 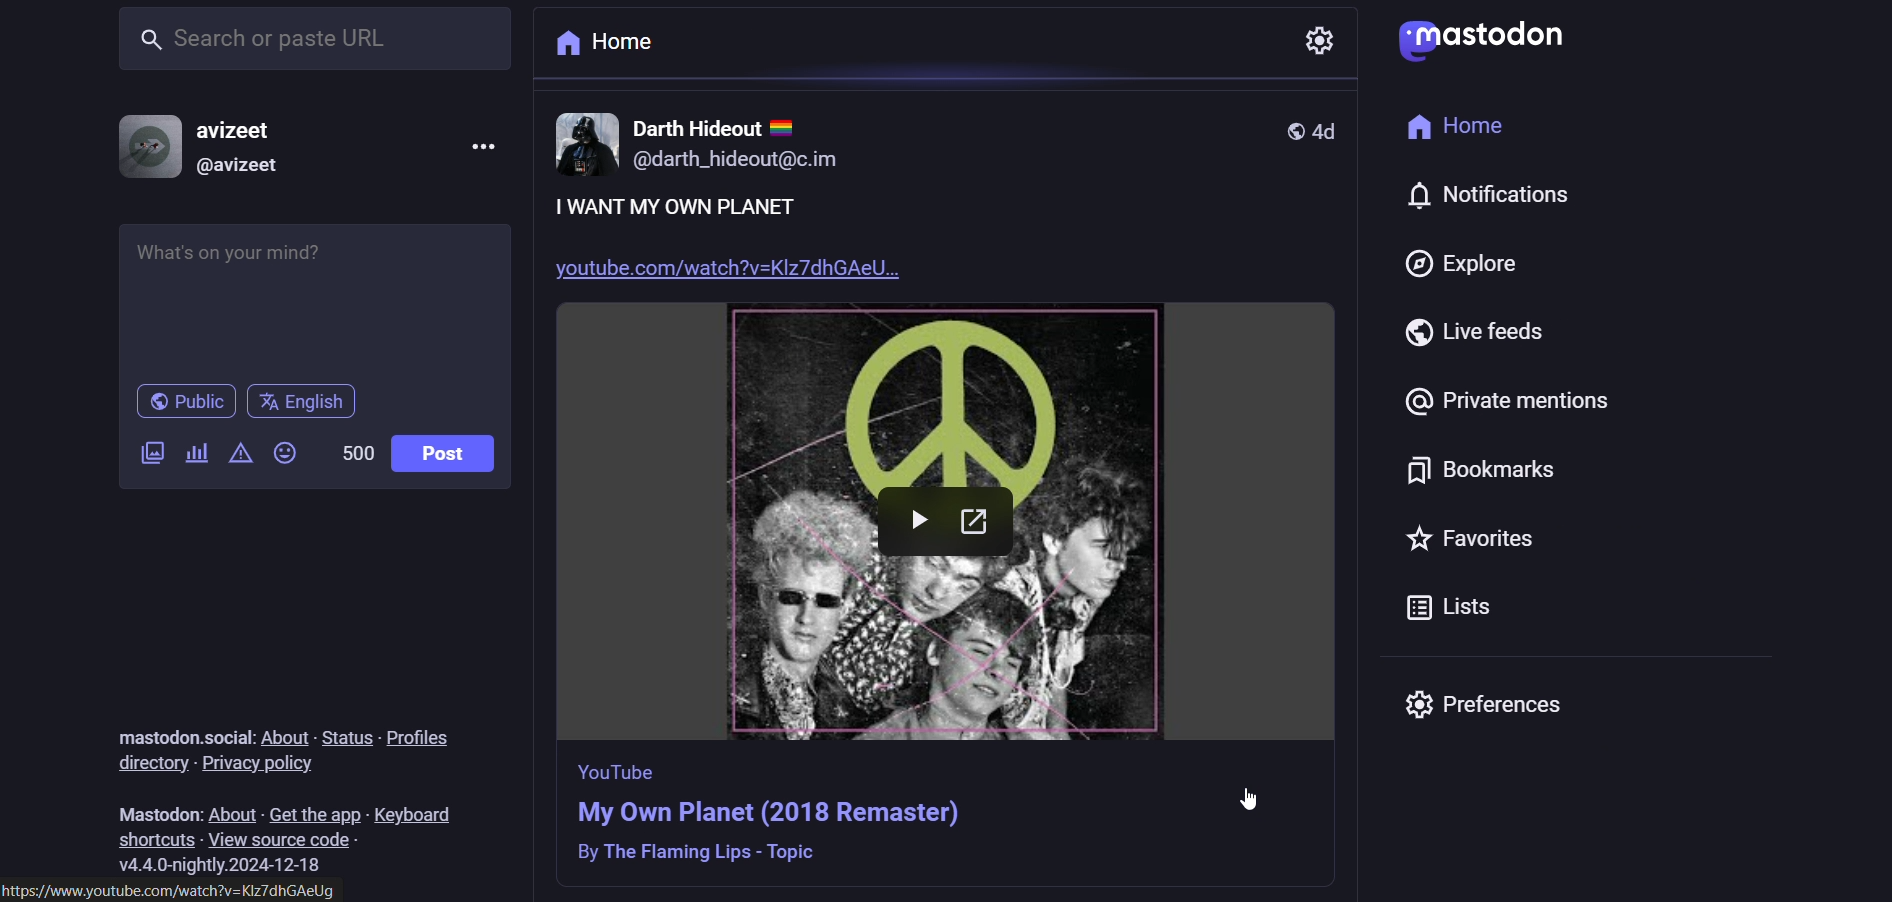 I want to click on 4d, so click(x=1311, y=130).